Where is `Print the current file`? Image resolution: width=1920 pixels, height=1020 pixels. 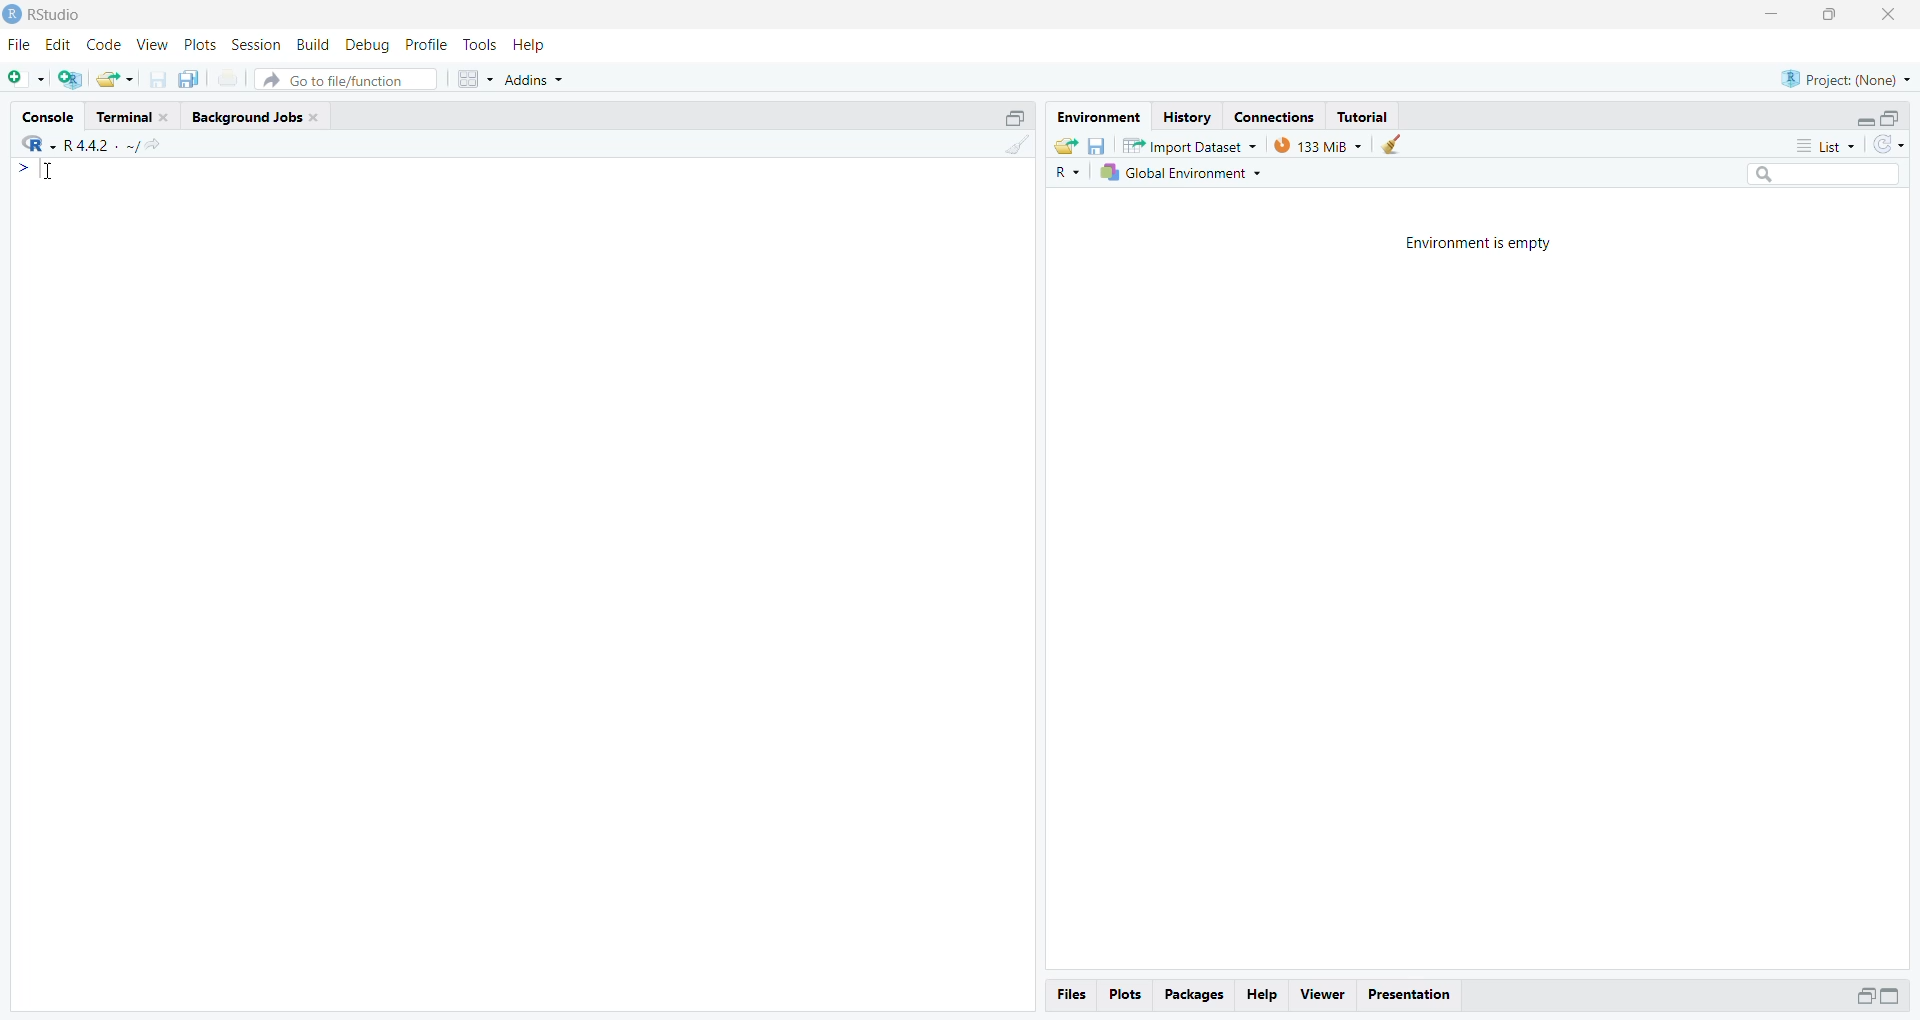
Print the current file is located at coordinates (226, 81).